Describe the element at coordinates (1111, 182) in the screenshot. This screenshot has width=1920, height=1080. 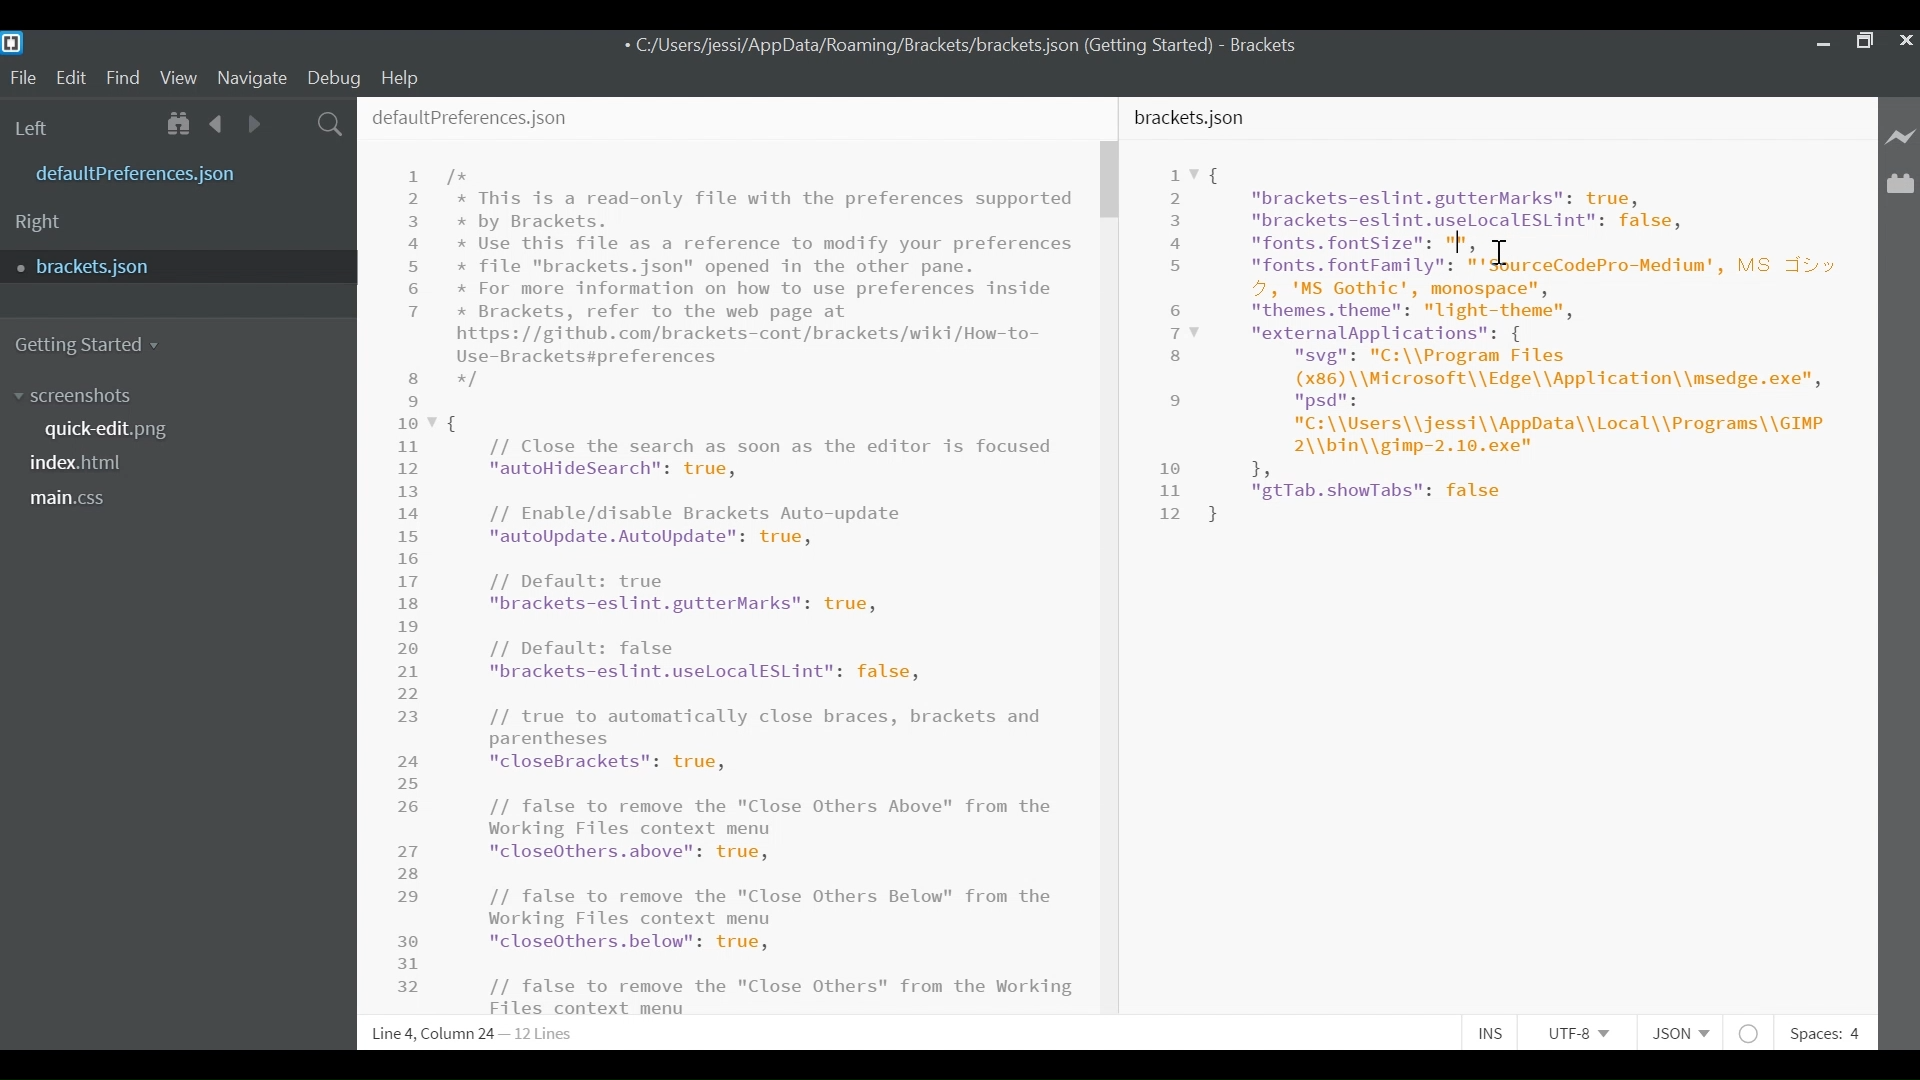
I see `Vertical Scroll bar` at that location.